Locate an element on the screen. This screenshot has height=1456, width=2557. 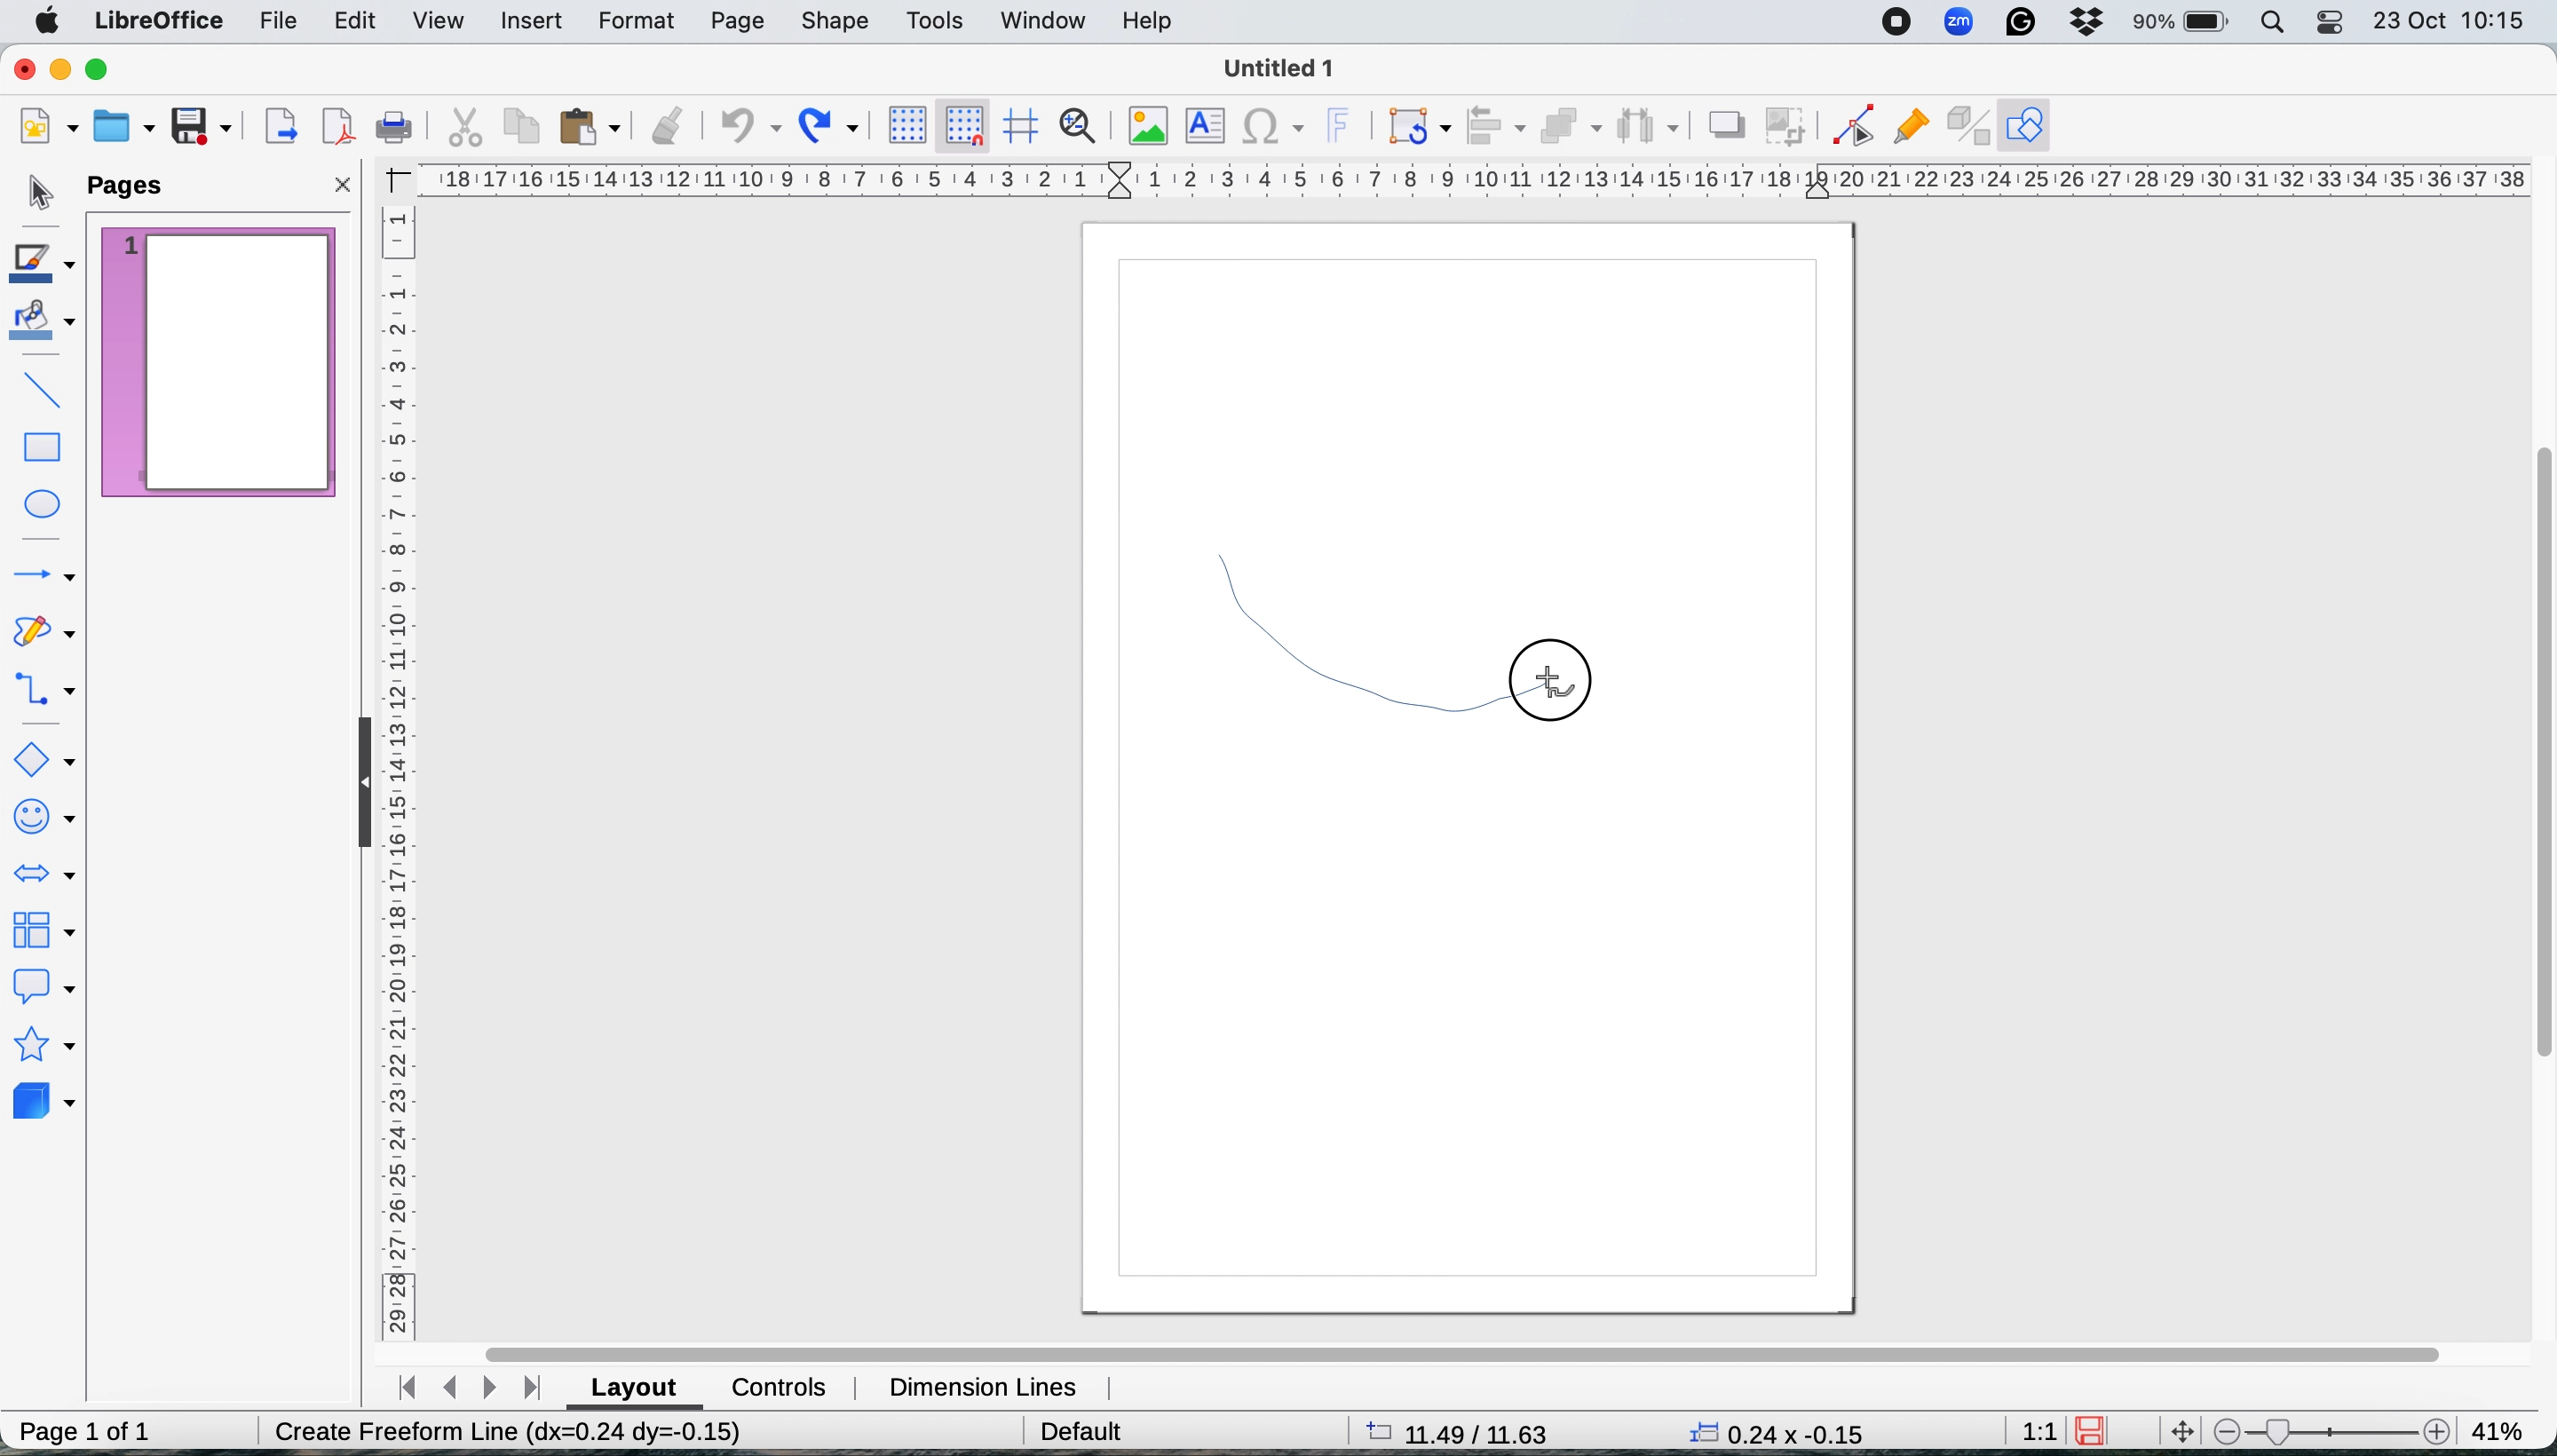
vertical scale is located at coordinates (400, 774).